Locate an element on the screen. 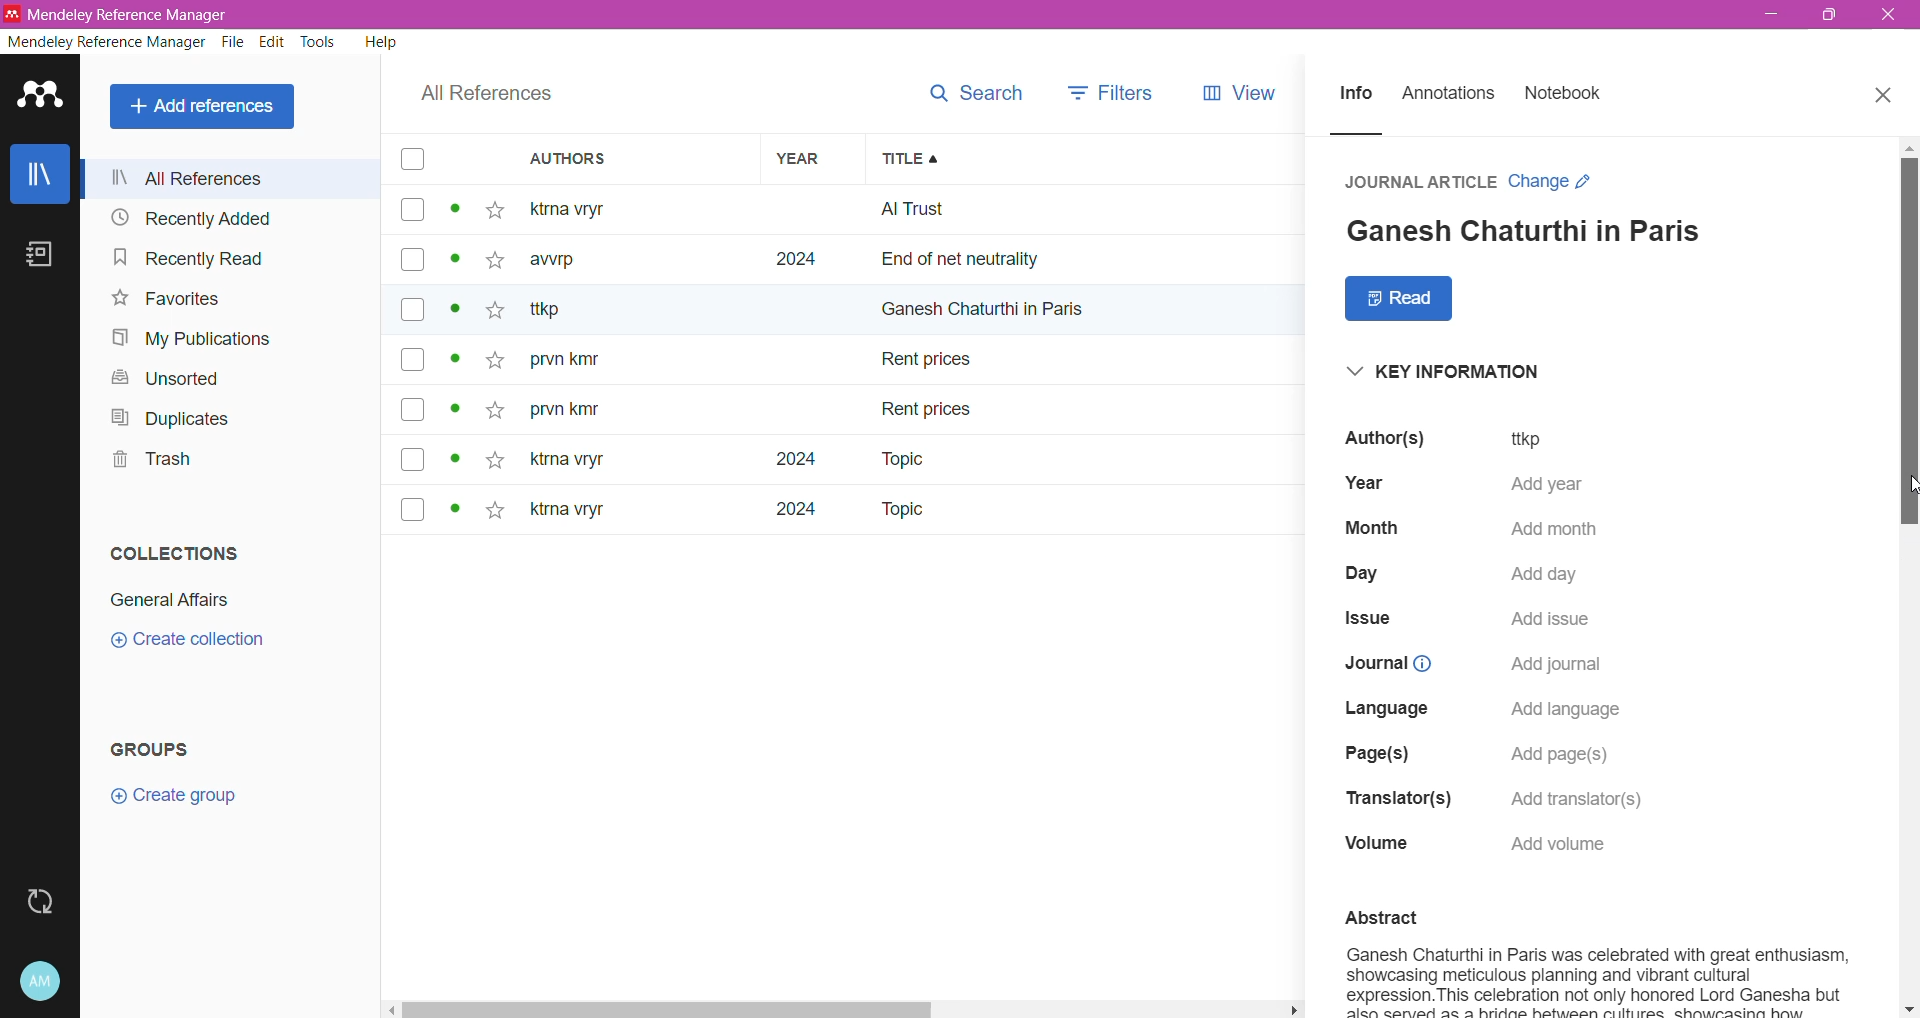  Month is located at coordinates (1363, 526).